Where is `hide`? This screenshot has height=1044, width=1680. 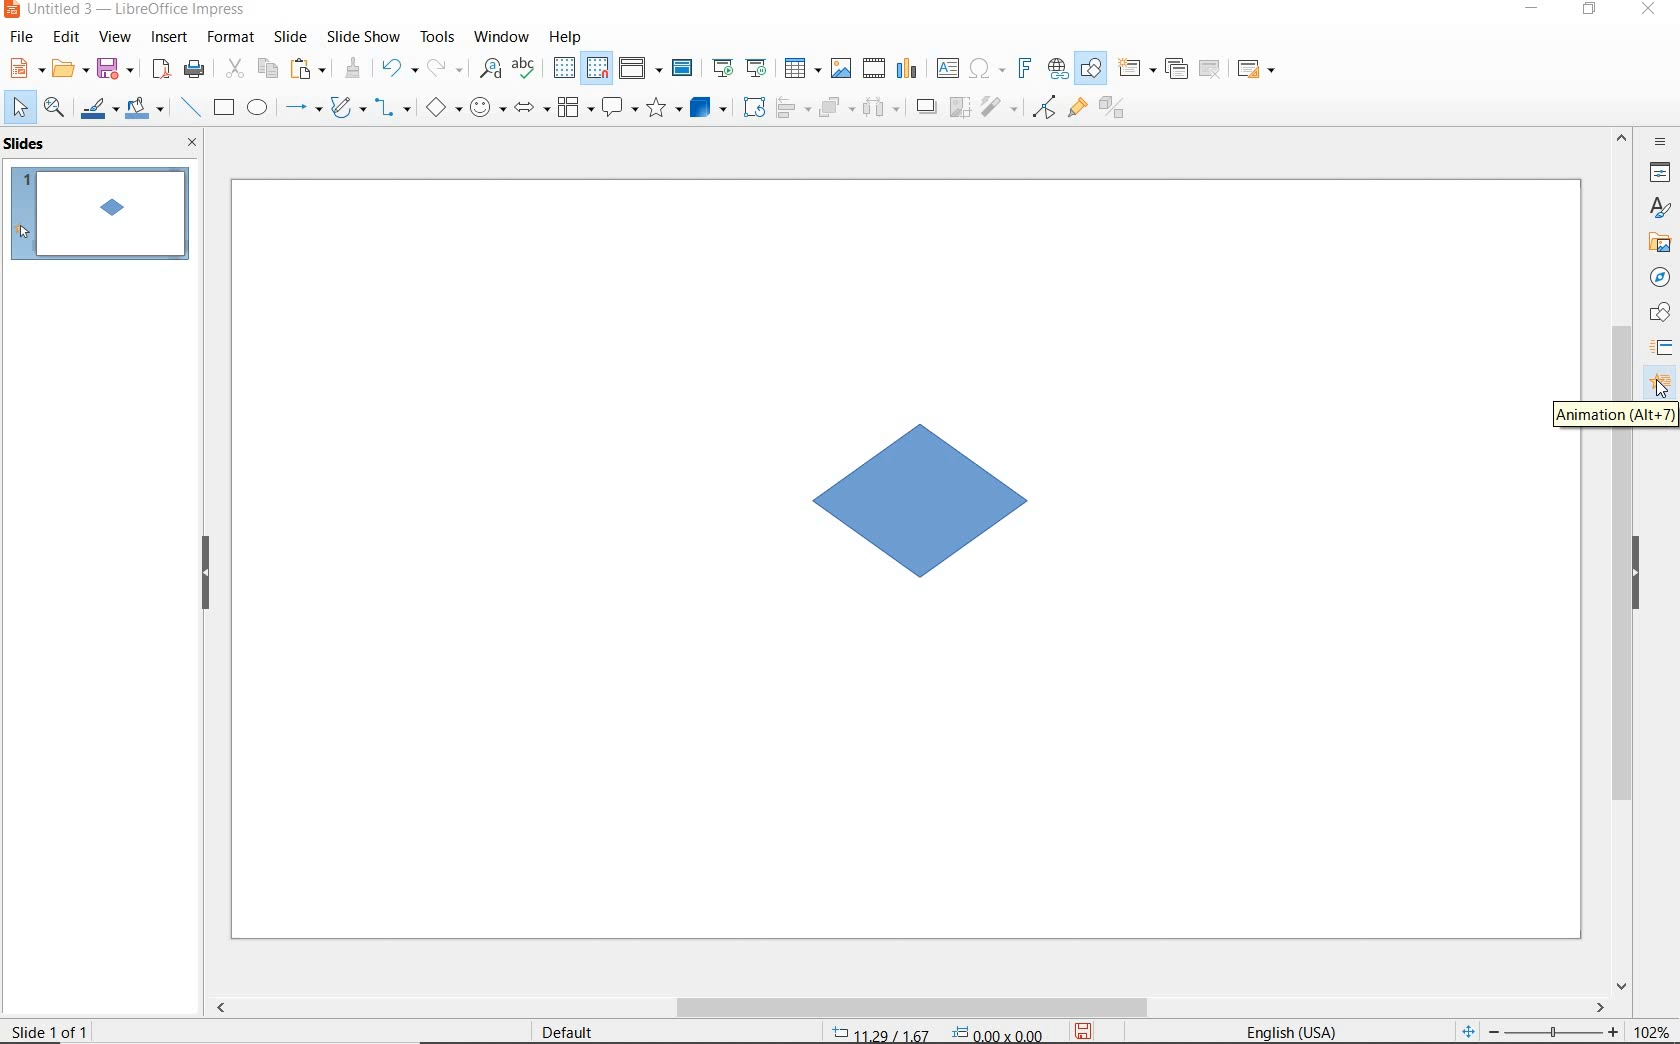 hide is located at coordinates (205, 575).